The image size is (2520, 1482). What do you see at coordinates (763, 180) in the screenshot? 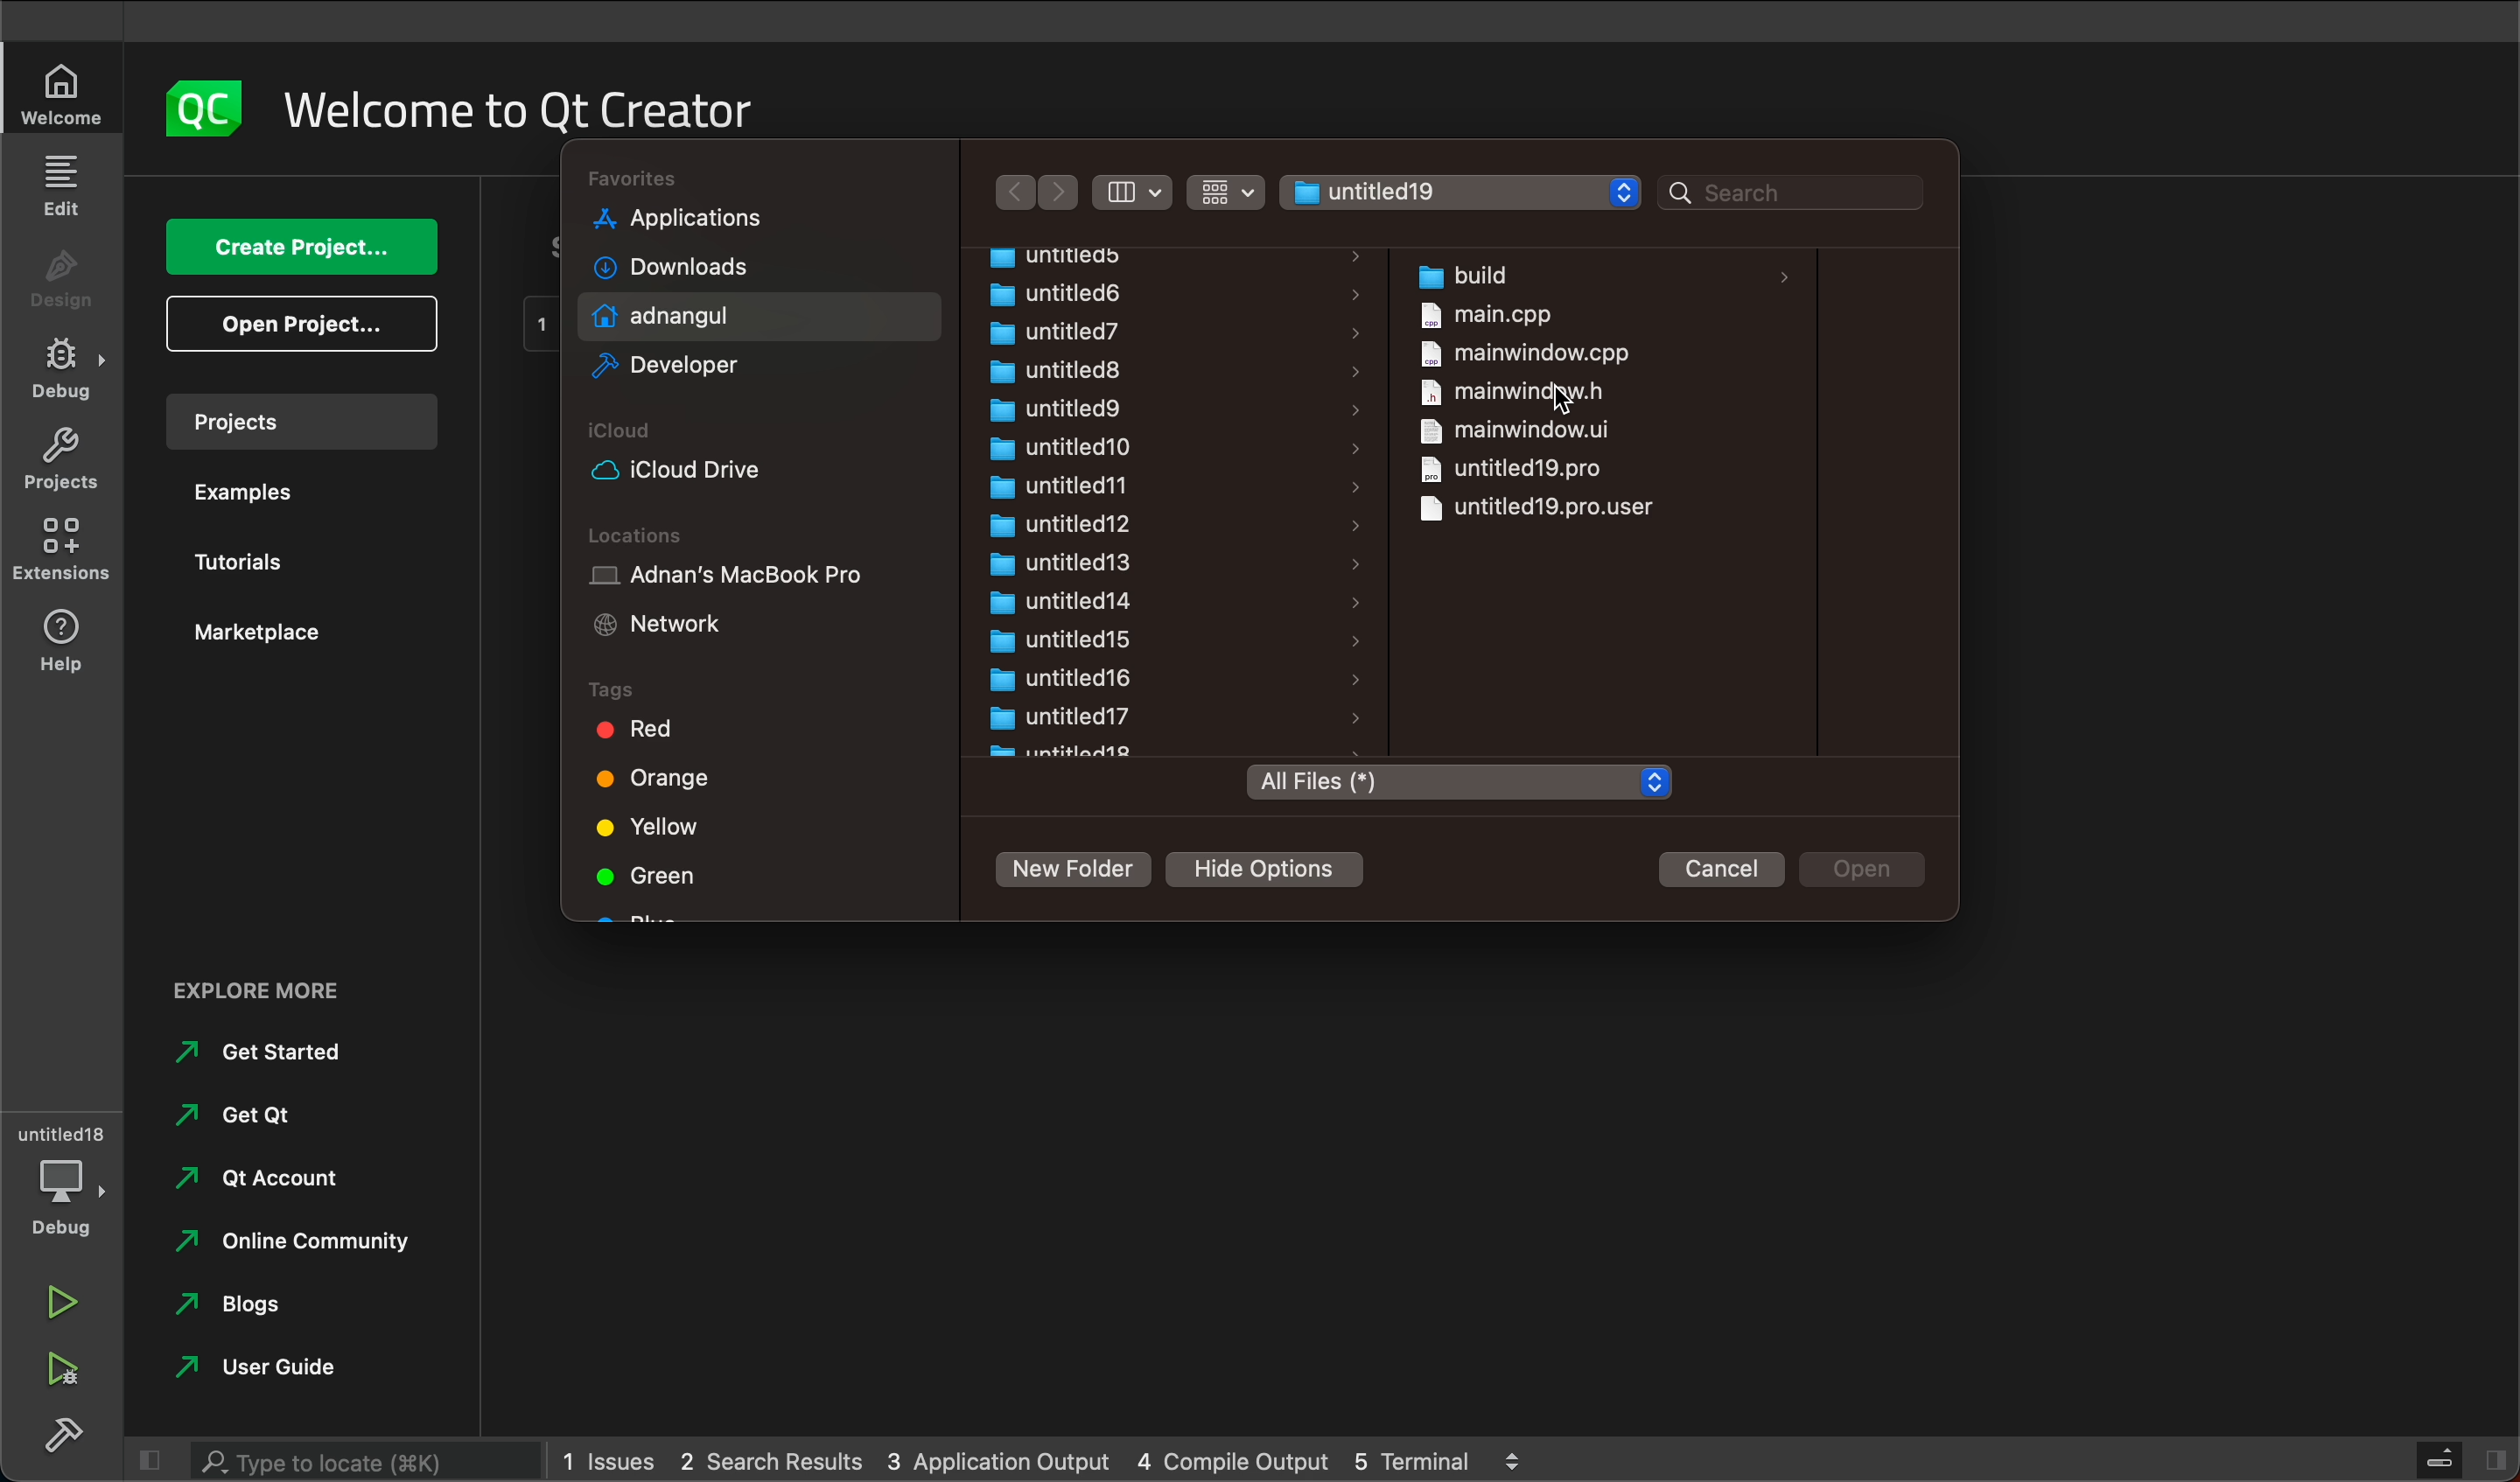
I see `folders` at bounding box center [763, 180].